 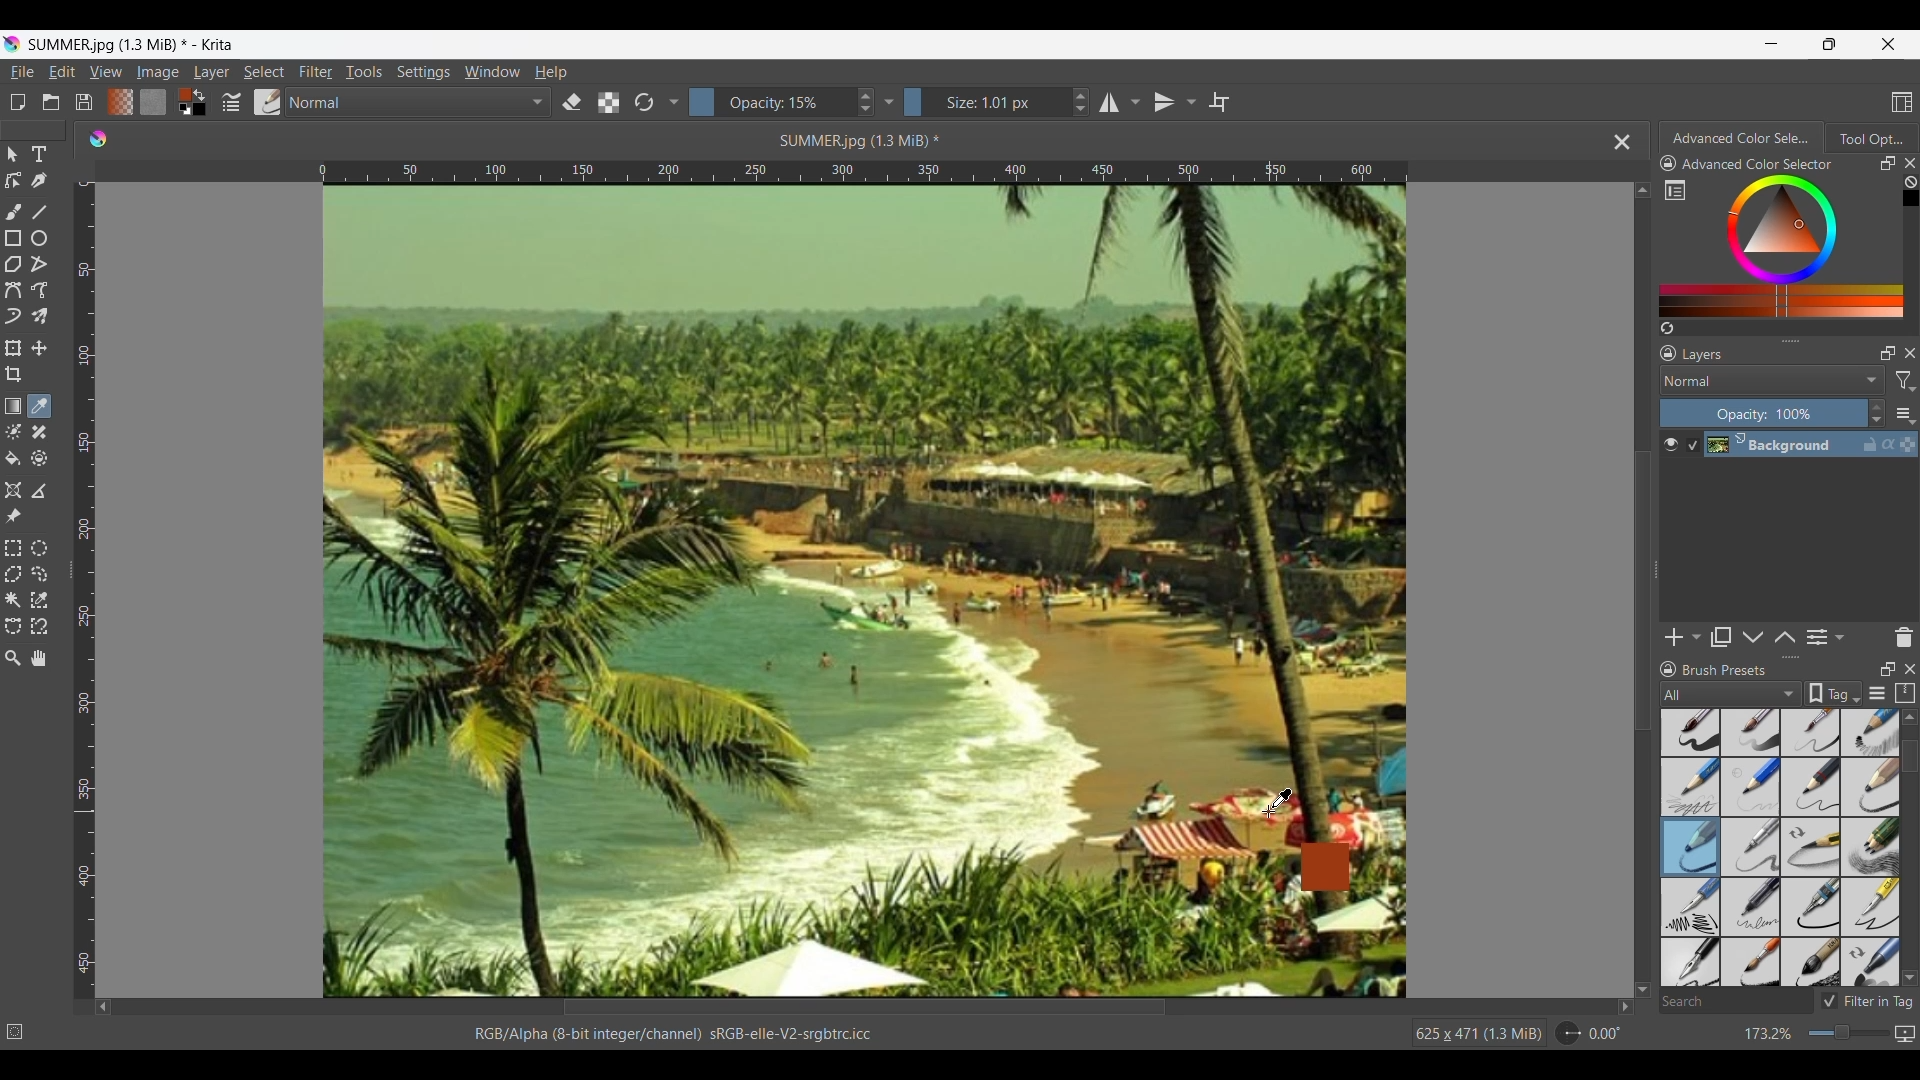 I want to click on Set erase mode, so click(x=572, y=103).